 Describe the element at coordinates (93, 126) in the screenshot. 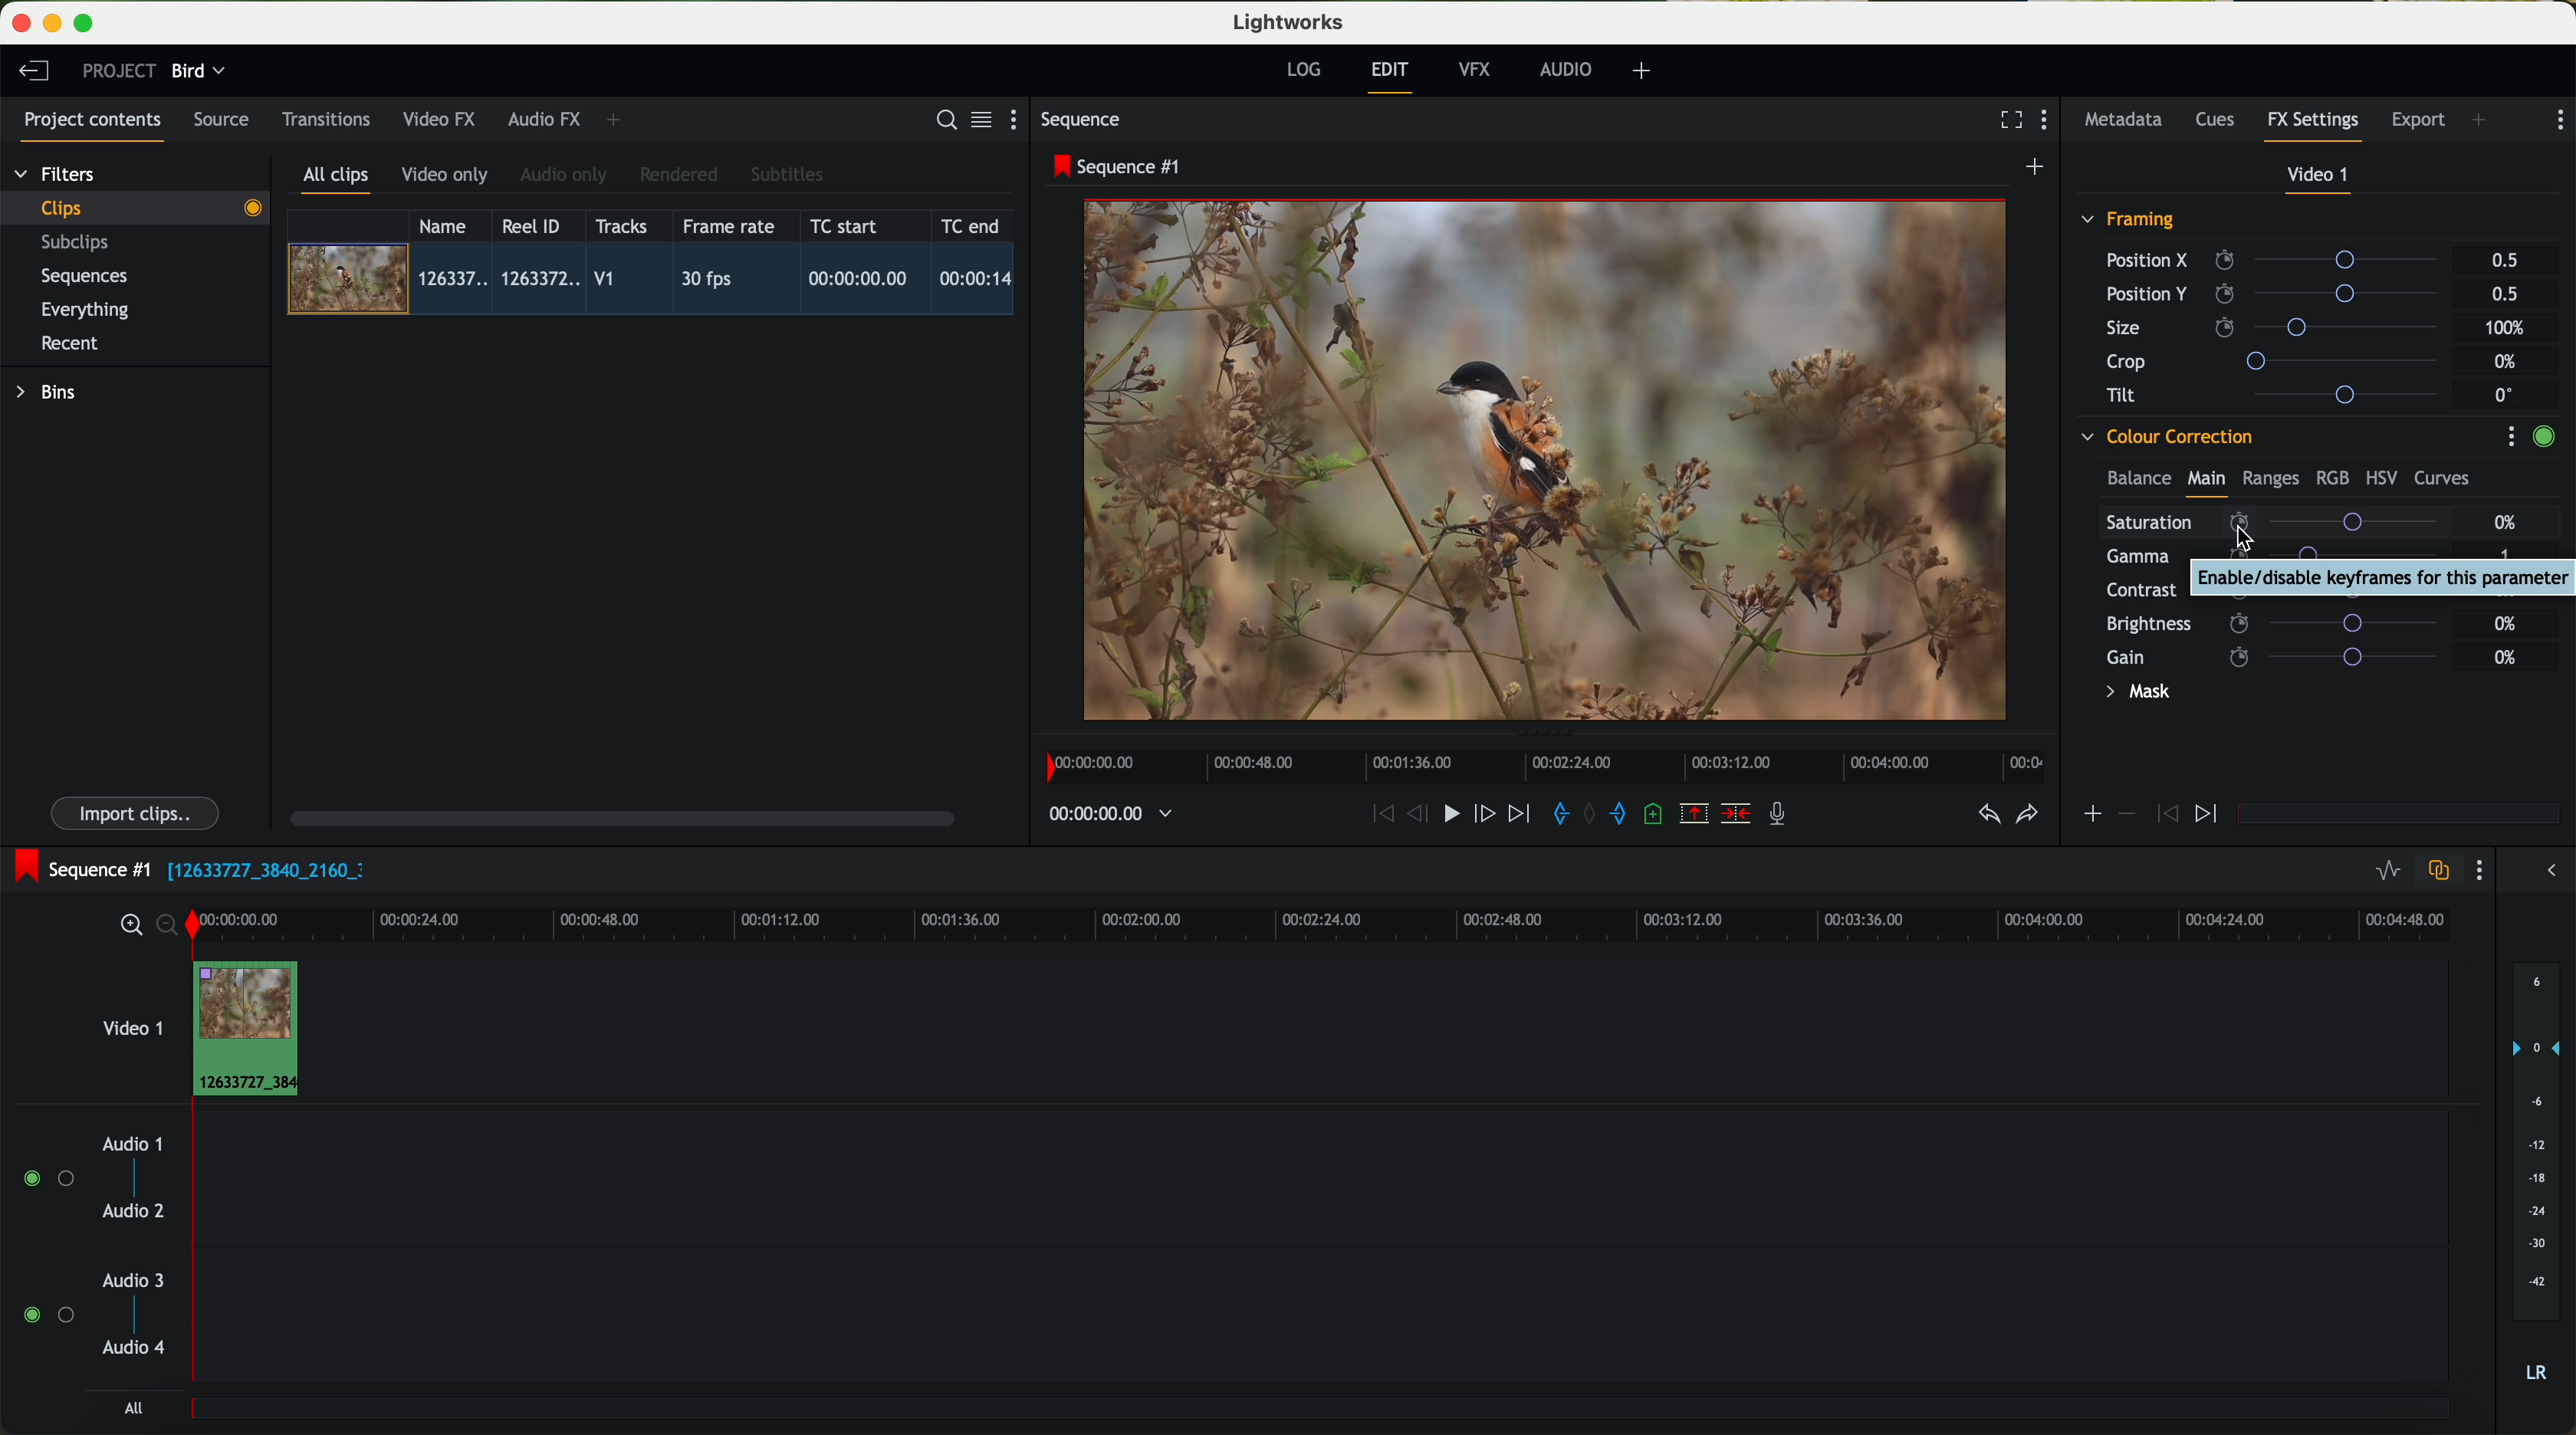

I see `project contents` at that location.